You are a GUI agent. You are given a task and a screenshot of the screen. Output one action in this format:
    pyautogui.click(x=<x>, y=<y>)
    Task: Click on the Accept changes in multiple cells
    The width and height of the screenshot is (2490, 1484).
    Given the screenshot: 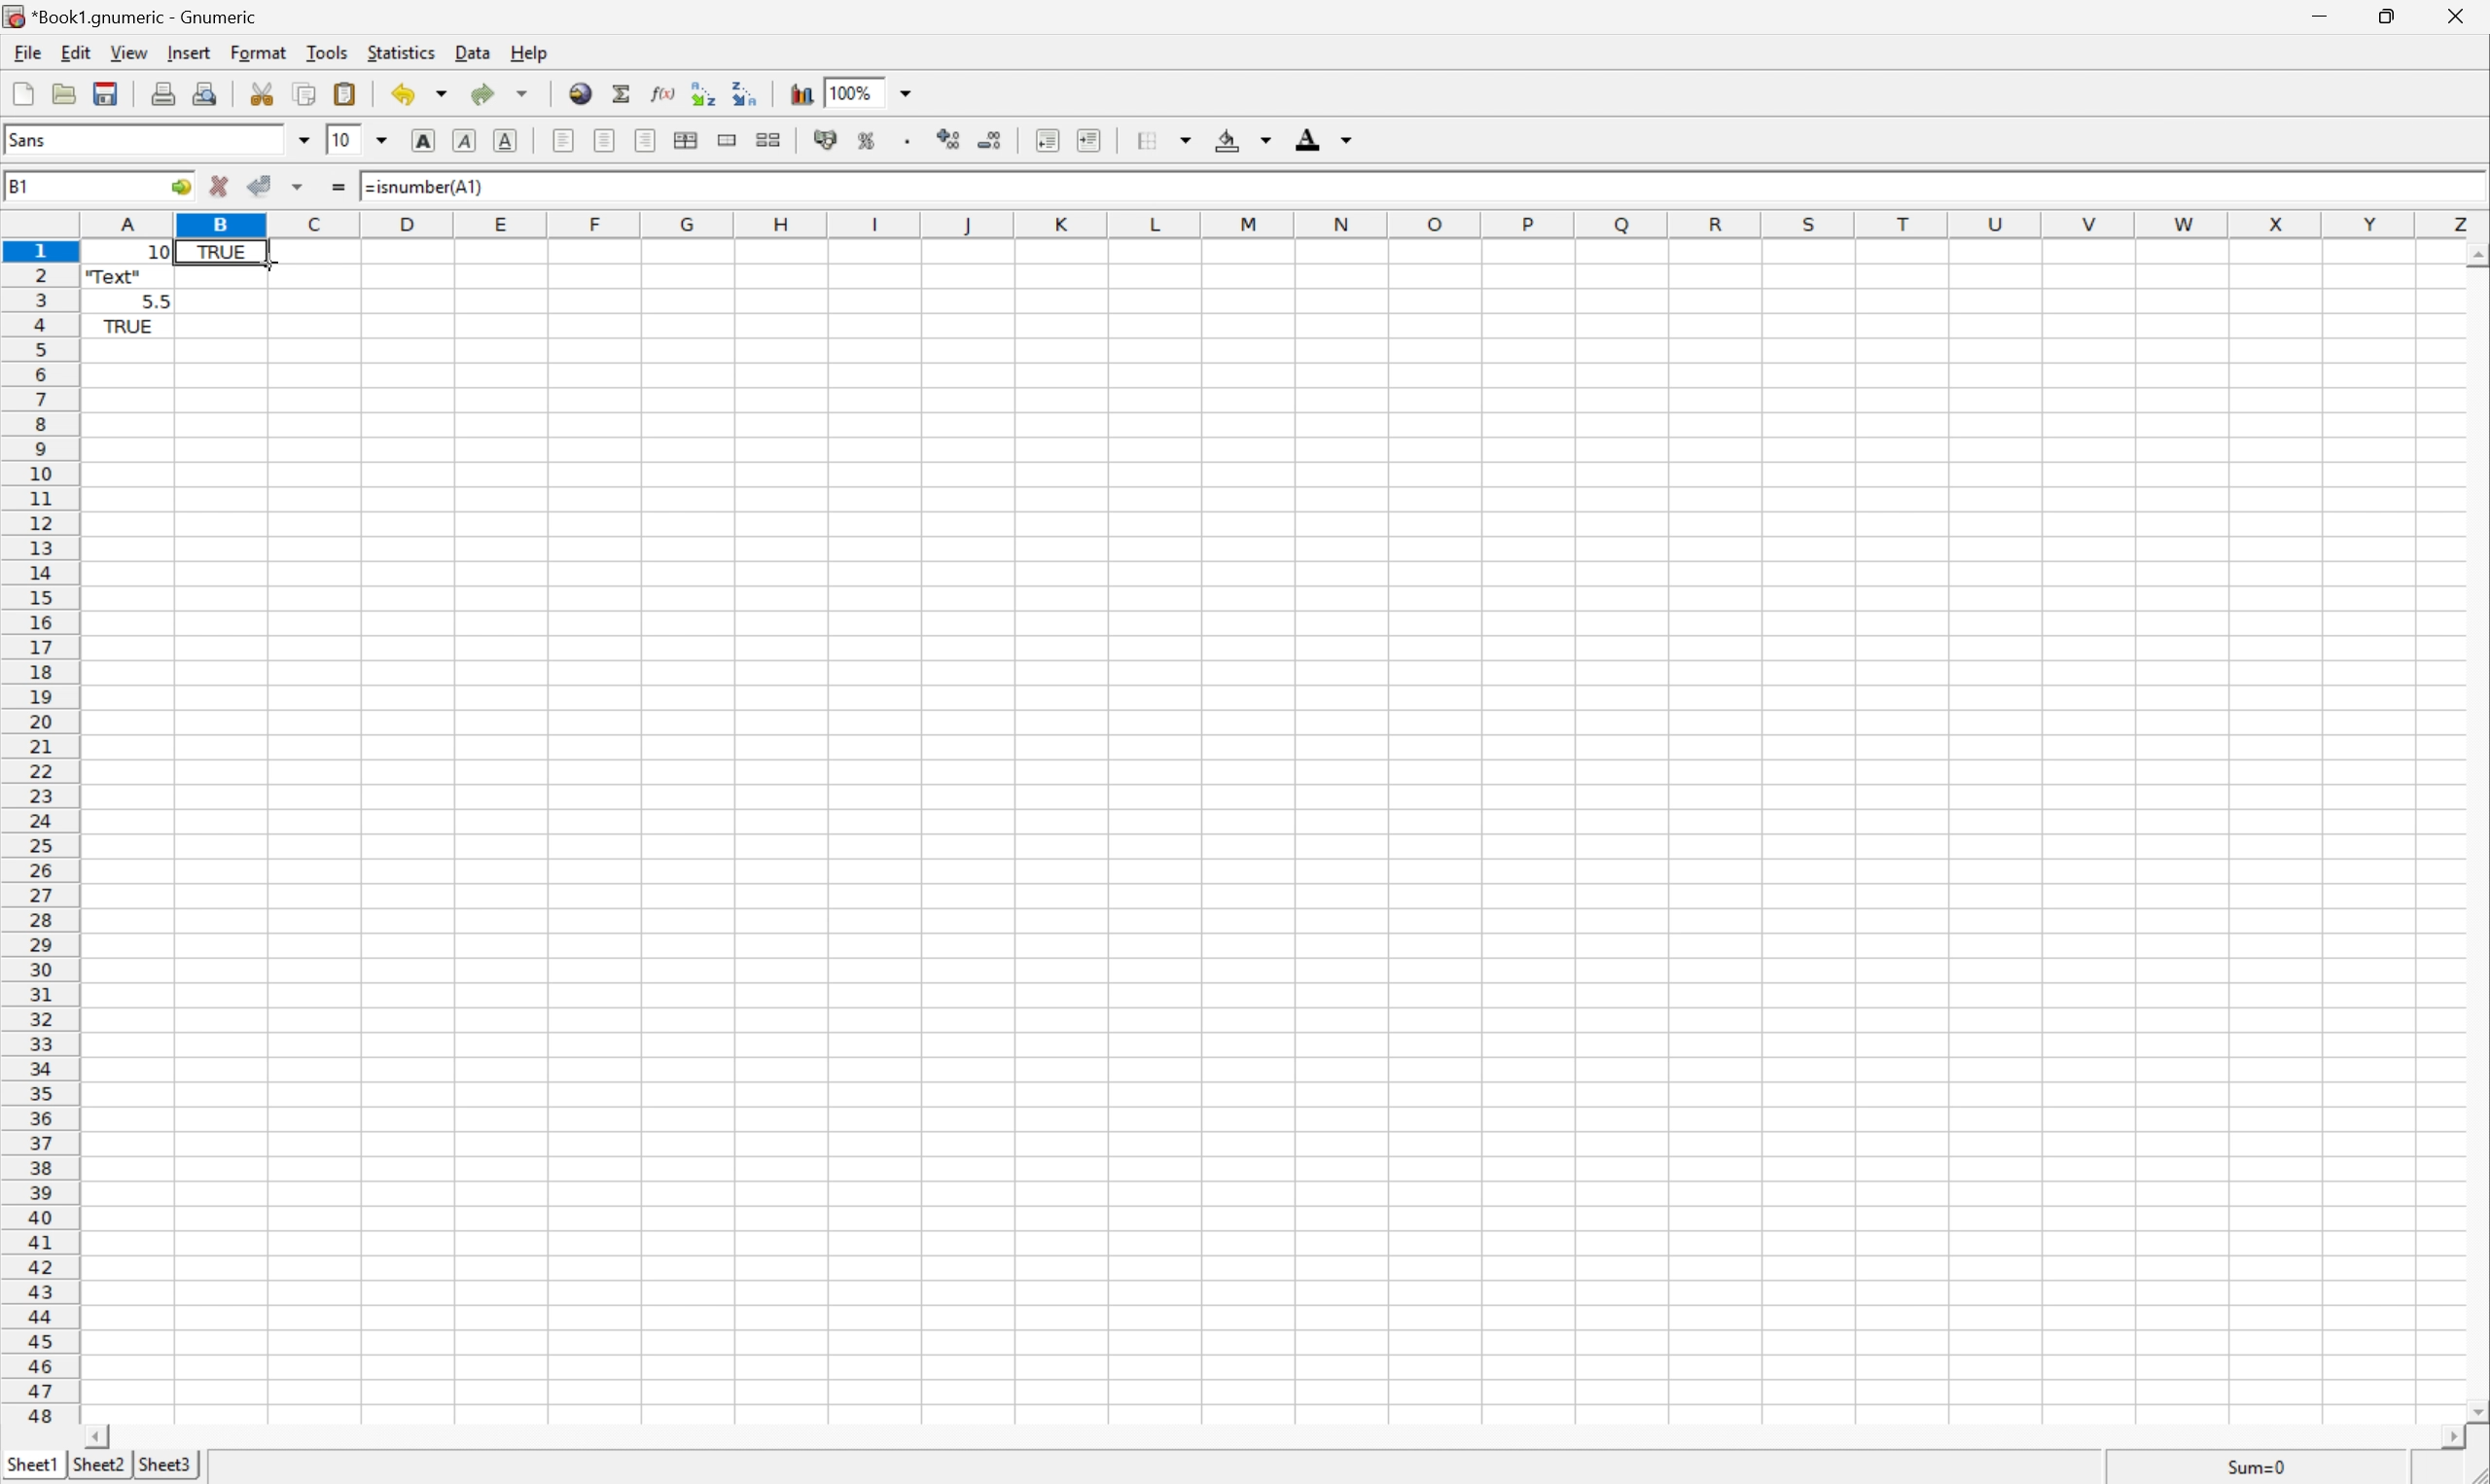 What is the action you would take?
    pyautogui.click(x=297, y=188)
    